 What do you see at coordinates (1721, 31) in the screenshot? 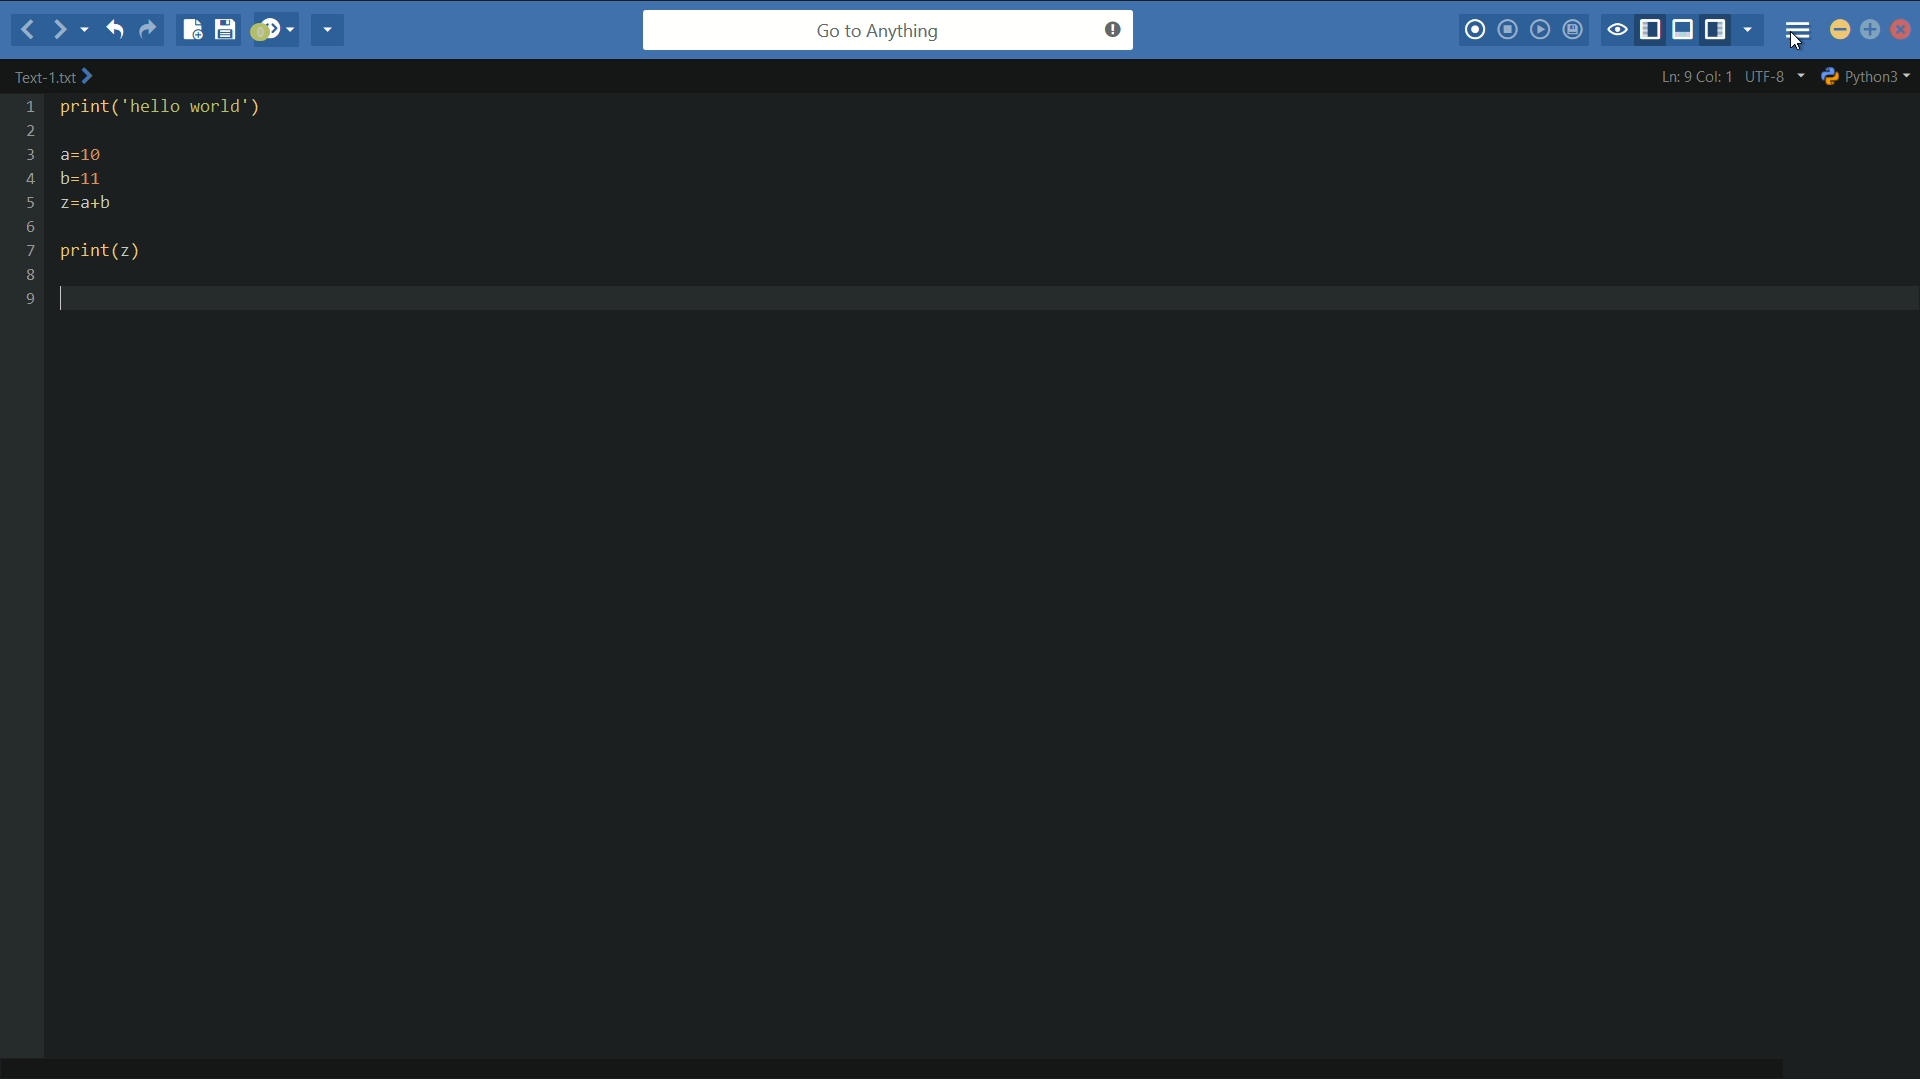
I see `show/hide right pane` at bounding box center [1721, 31].